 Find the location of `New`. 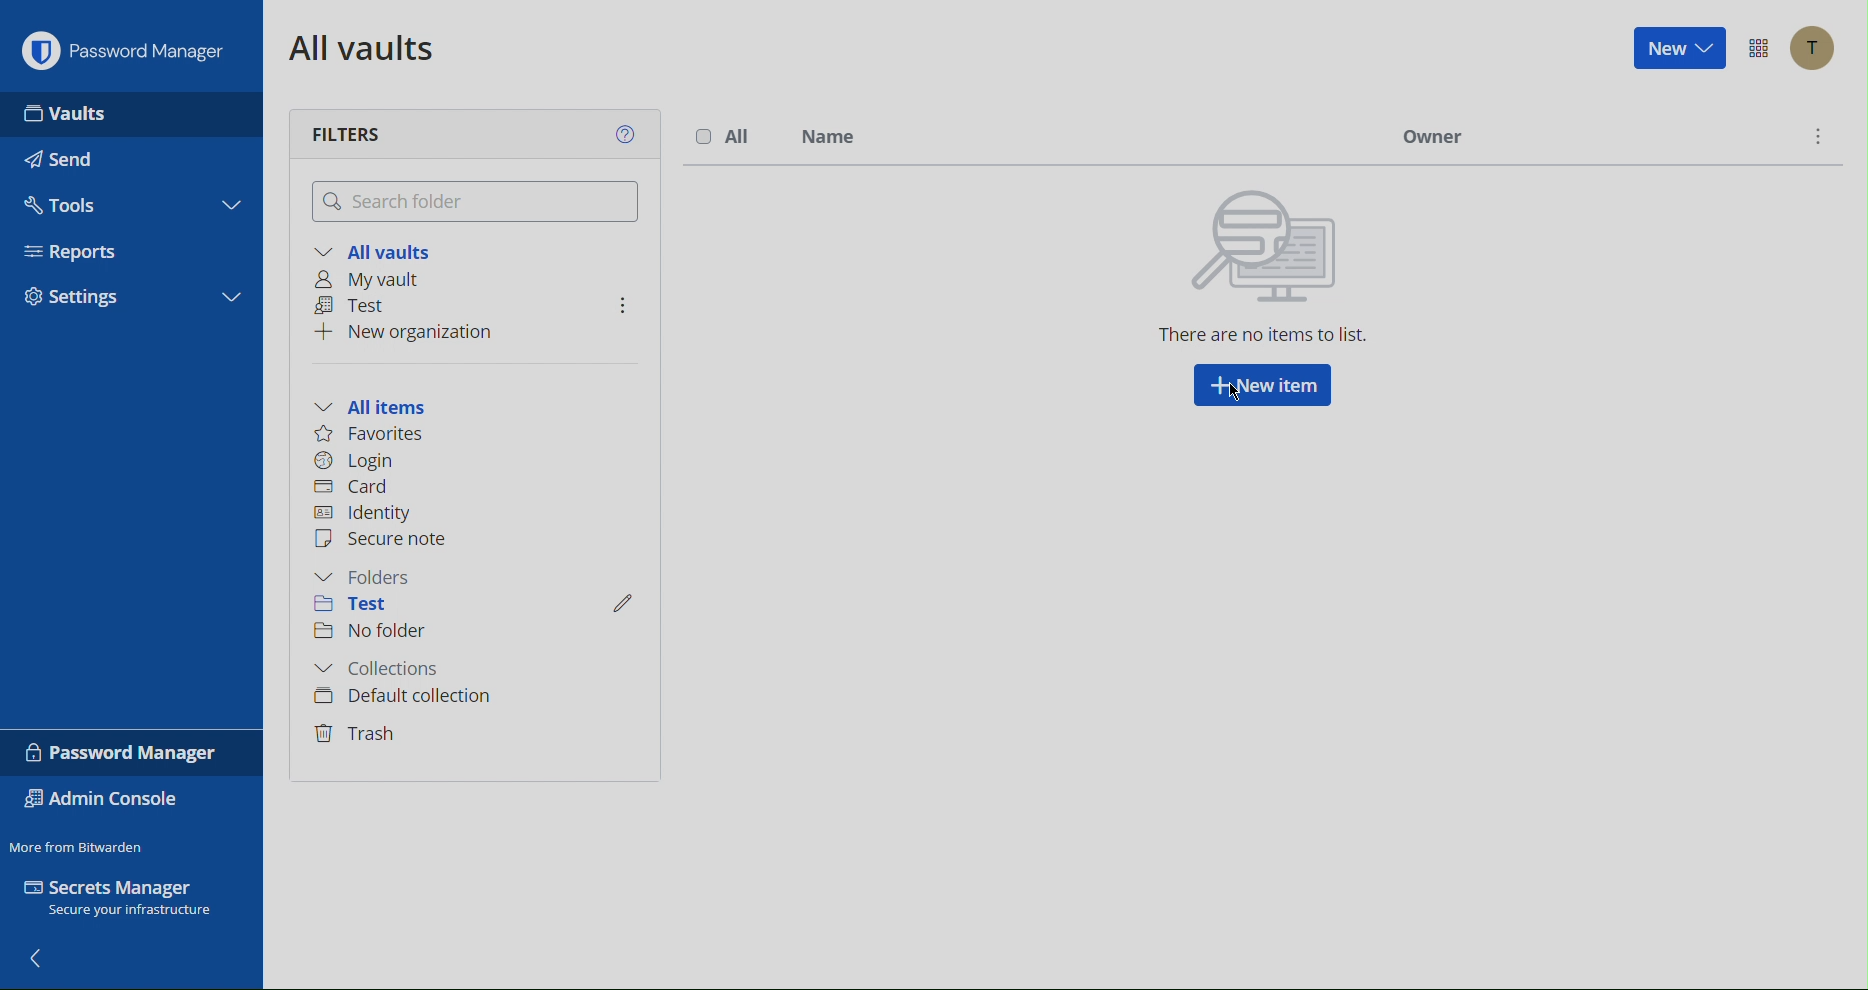

New is located at coordinates (1678, 47).